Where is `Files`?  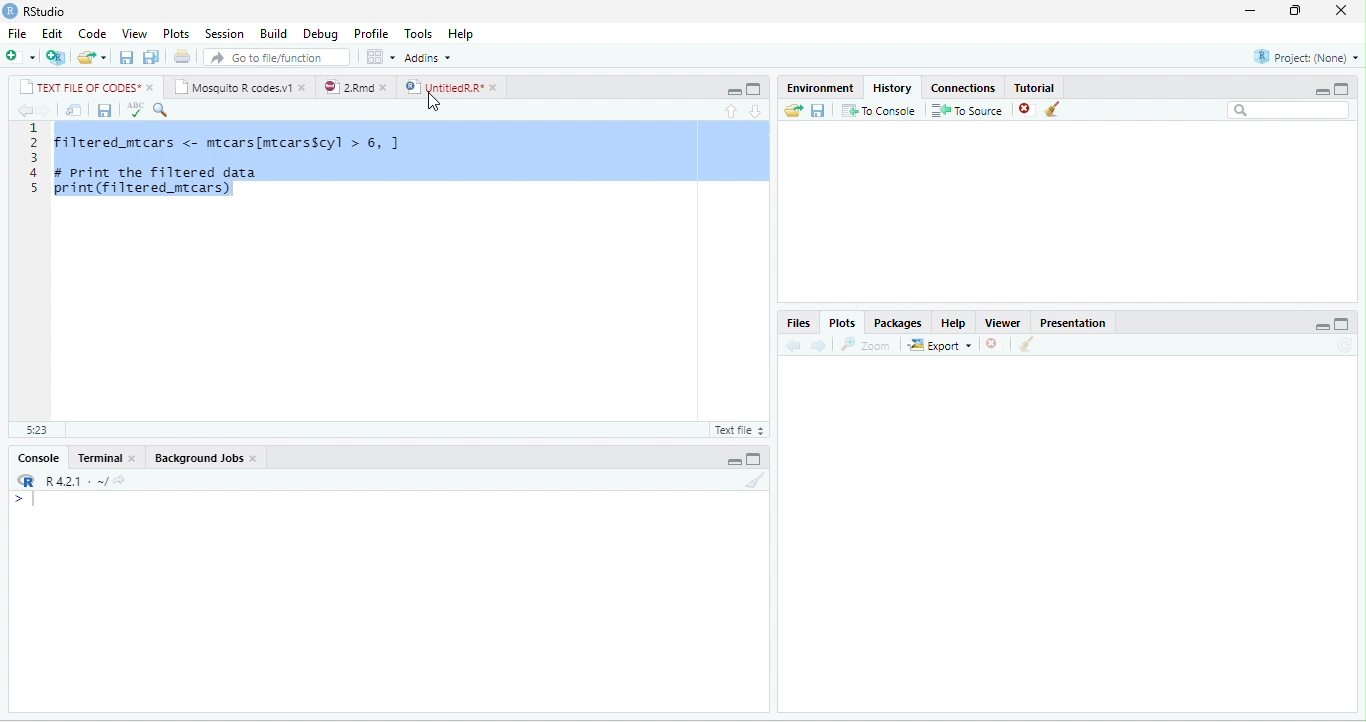 Files is located at coordinates (798, 323).